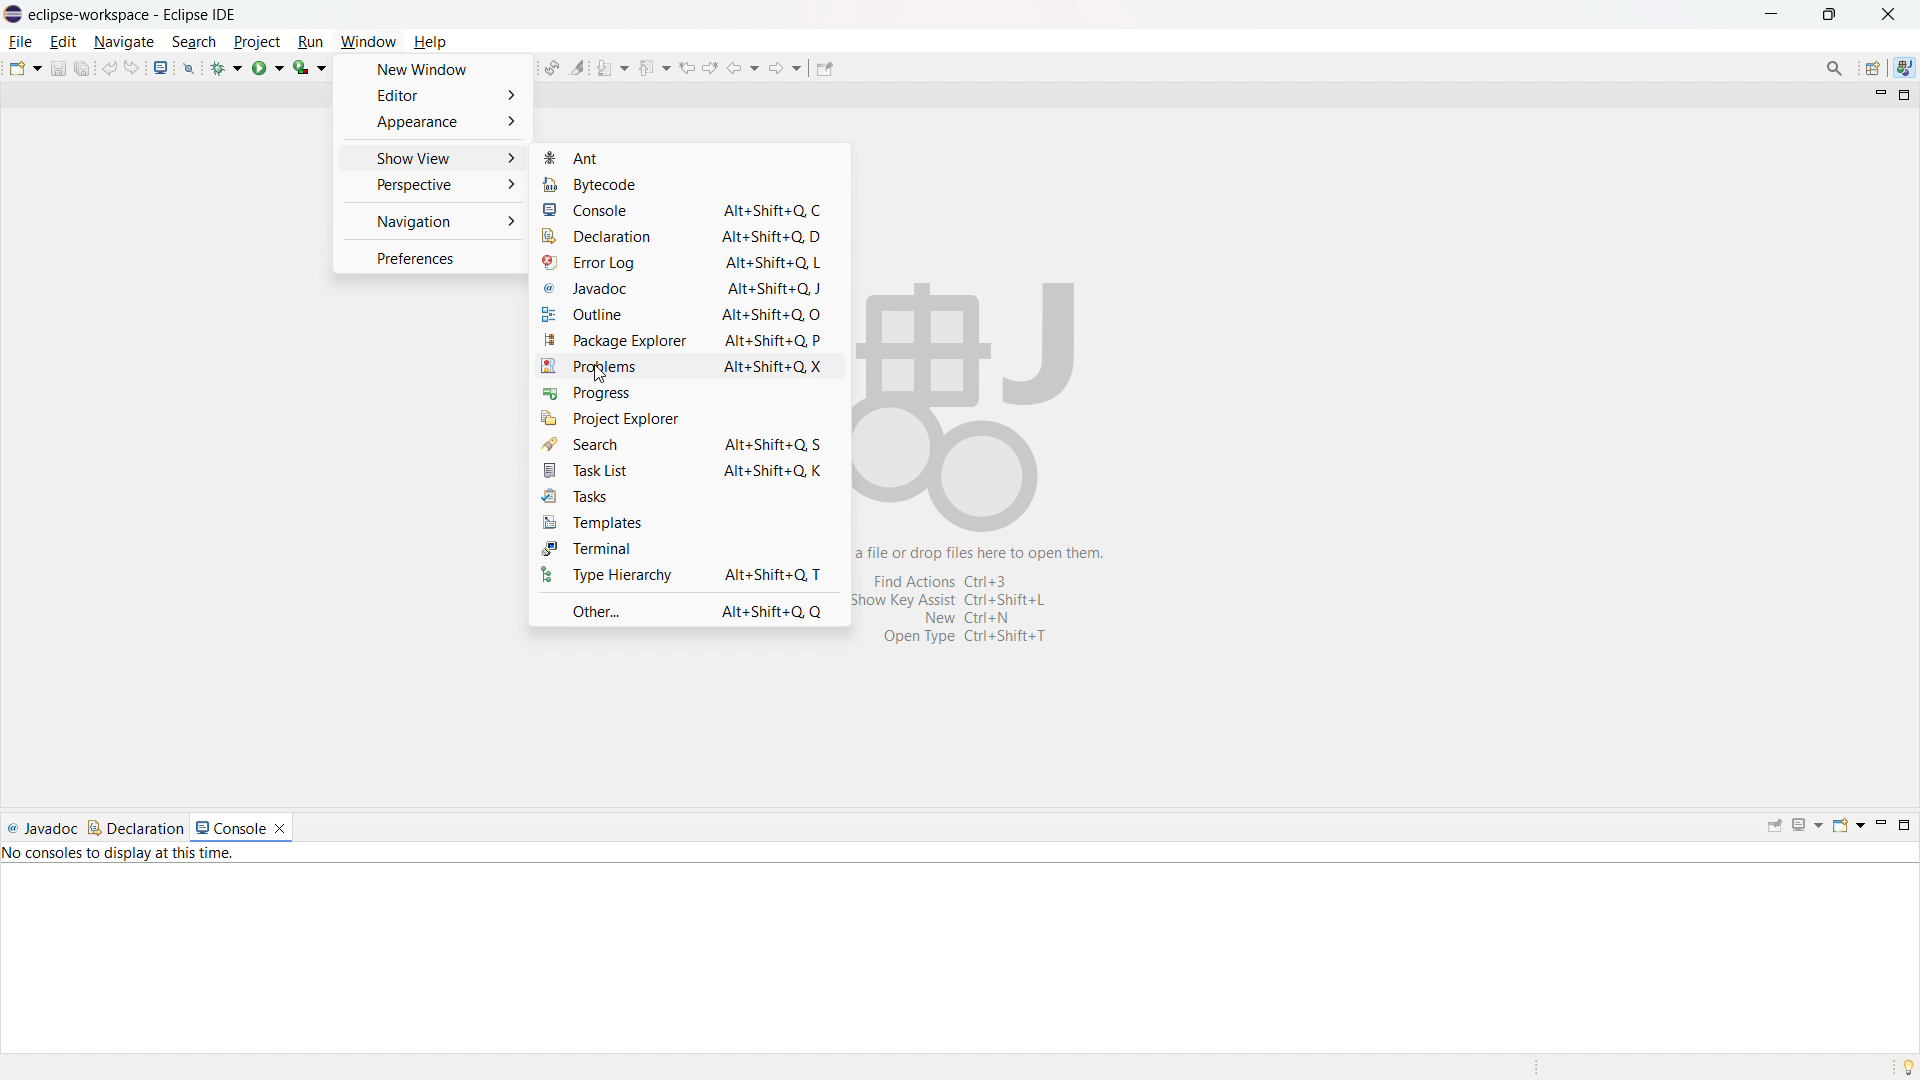 This screenshot has height=1080, width=1920. Describe the element at coordinates (785, 67) in the screenshot. I see `forward` at that location.